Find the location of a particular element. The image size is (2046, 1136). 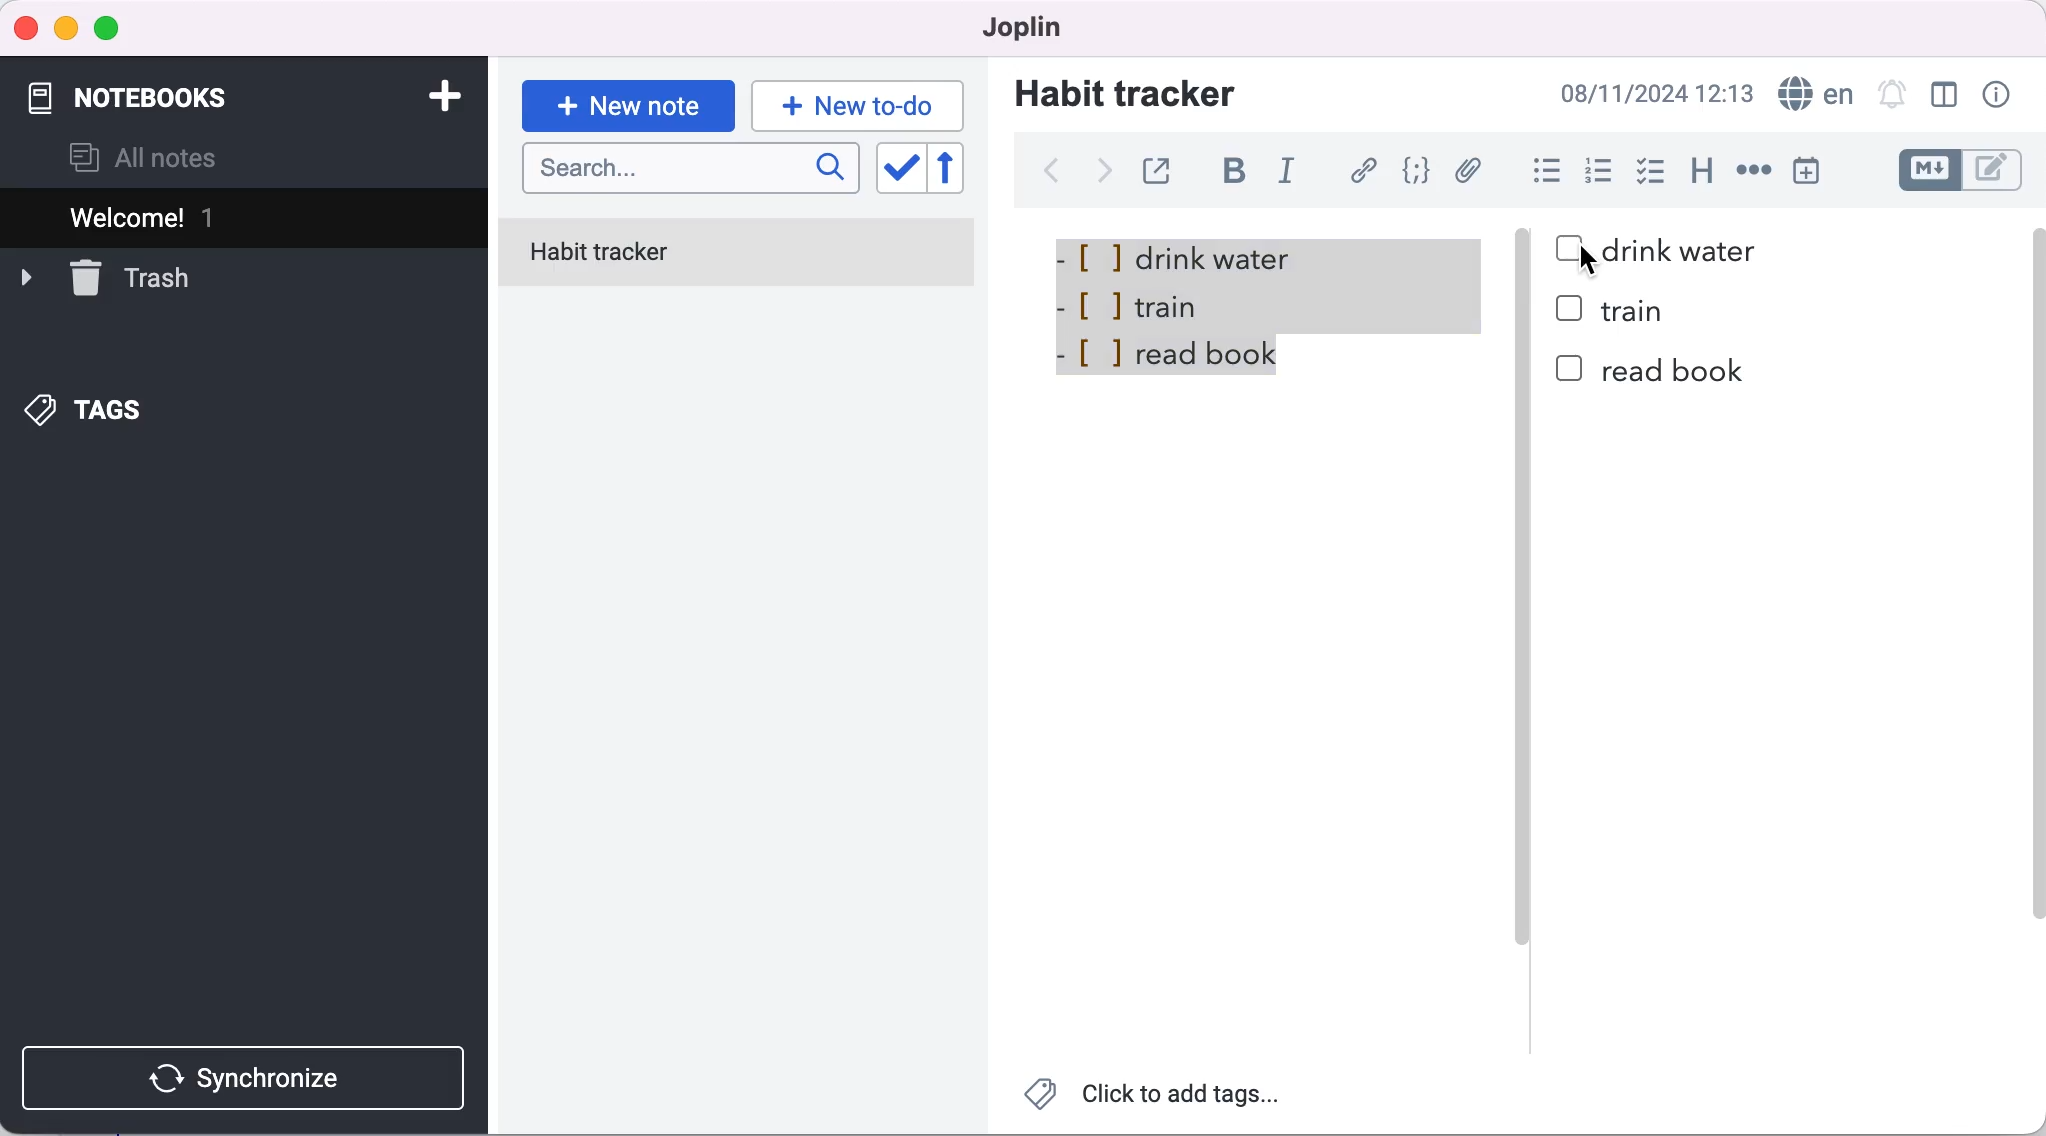

cursor is located at coordinates (1592, 263).